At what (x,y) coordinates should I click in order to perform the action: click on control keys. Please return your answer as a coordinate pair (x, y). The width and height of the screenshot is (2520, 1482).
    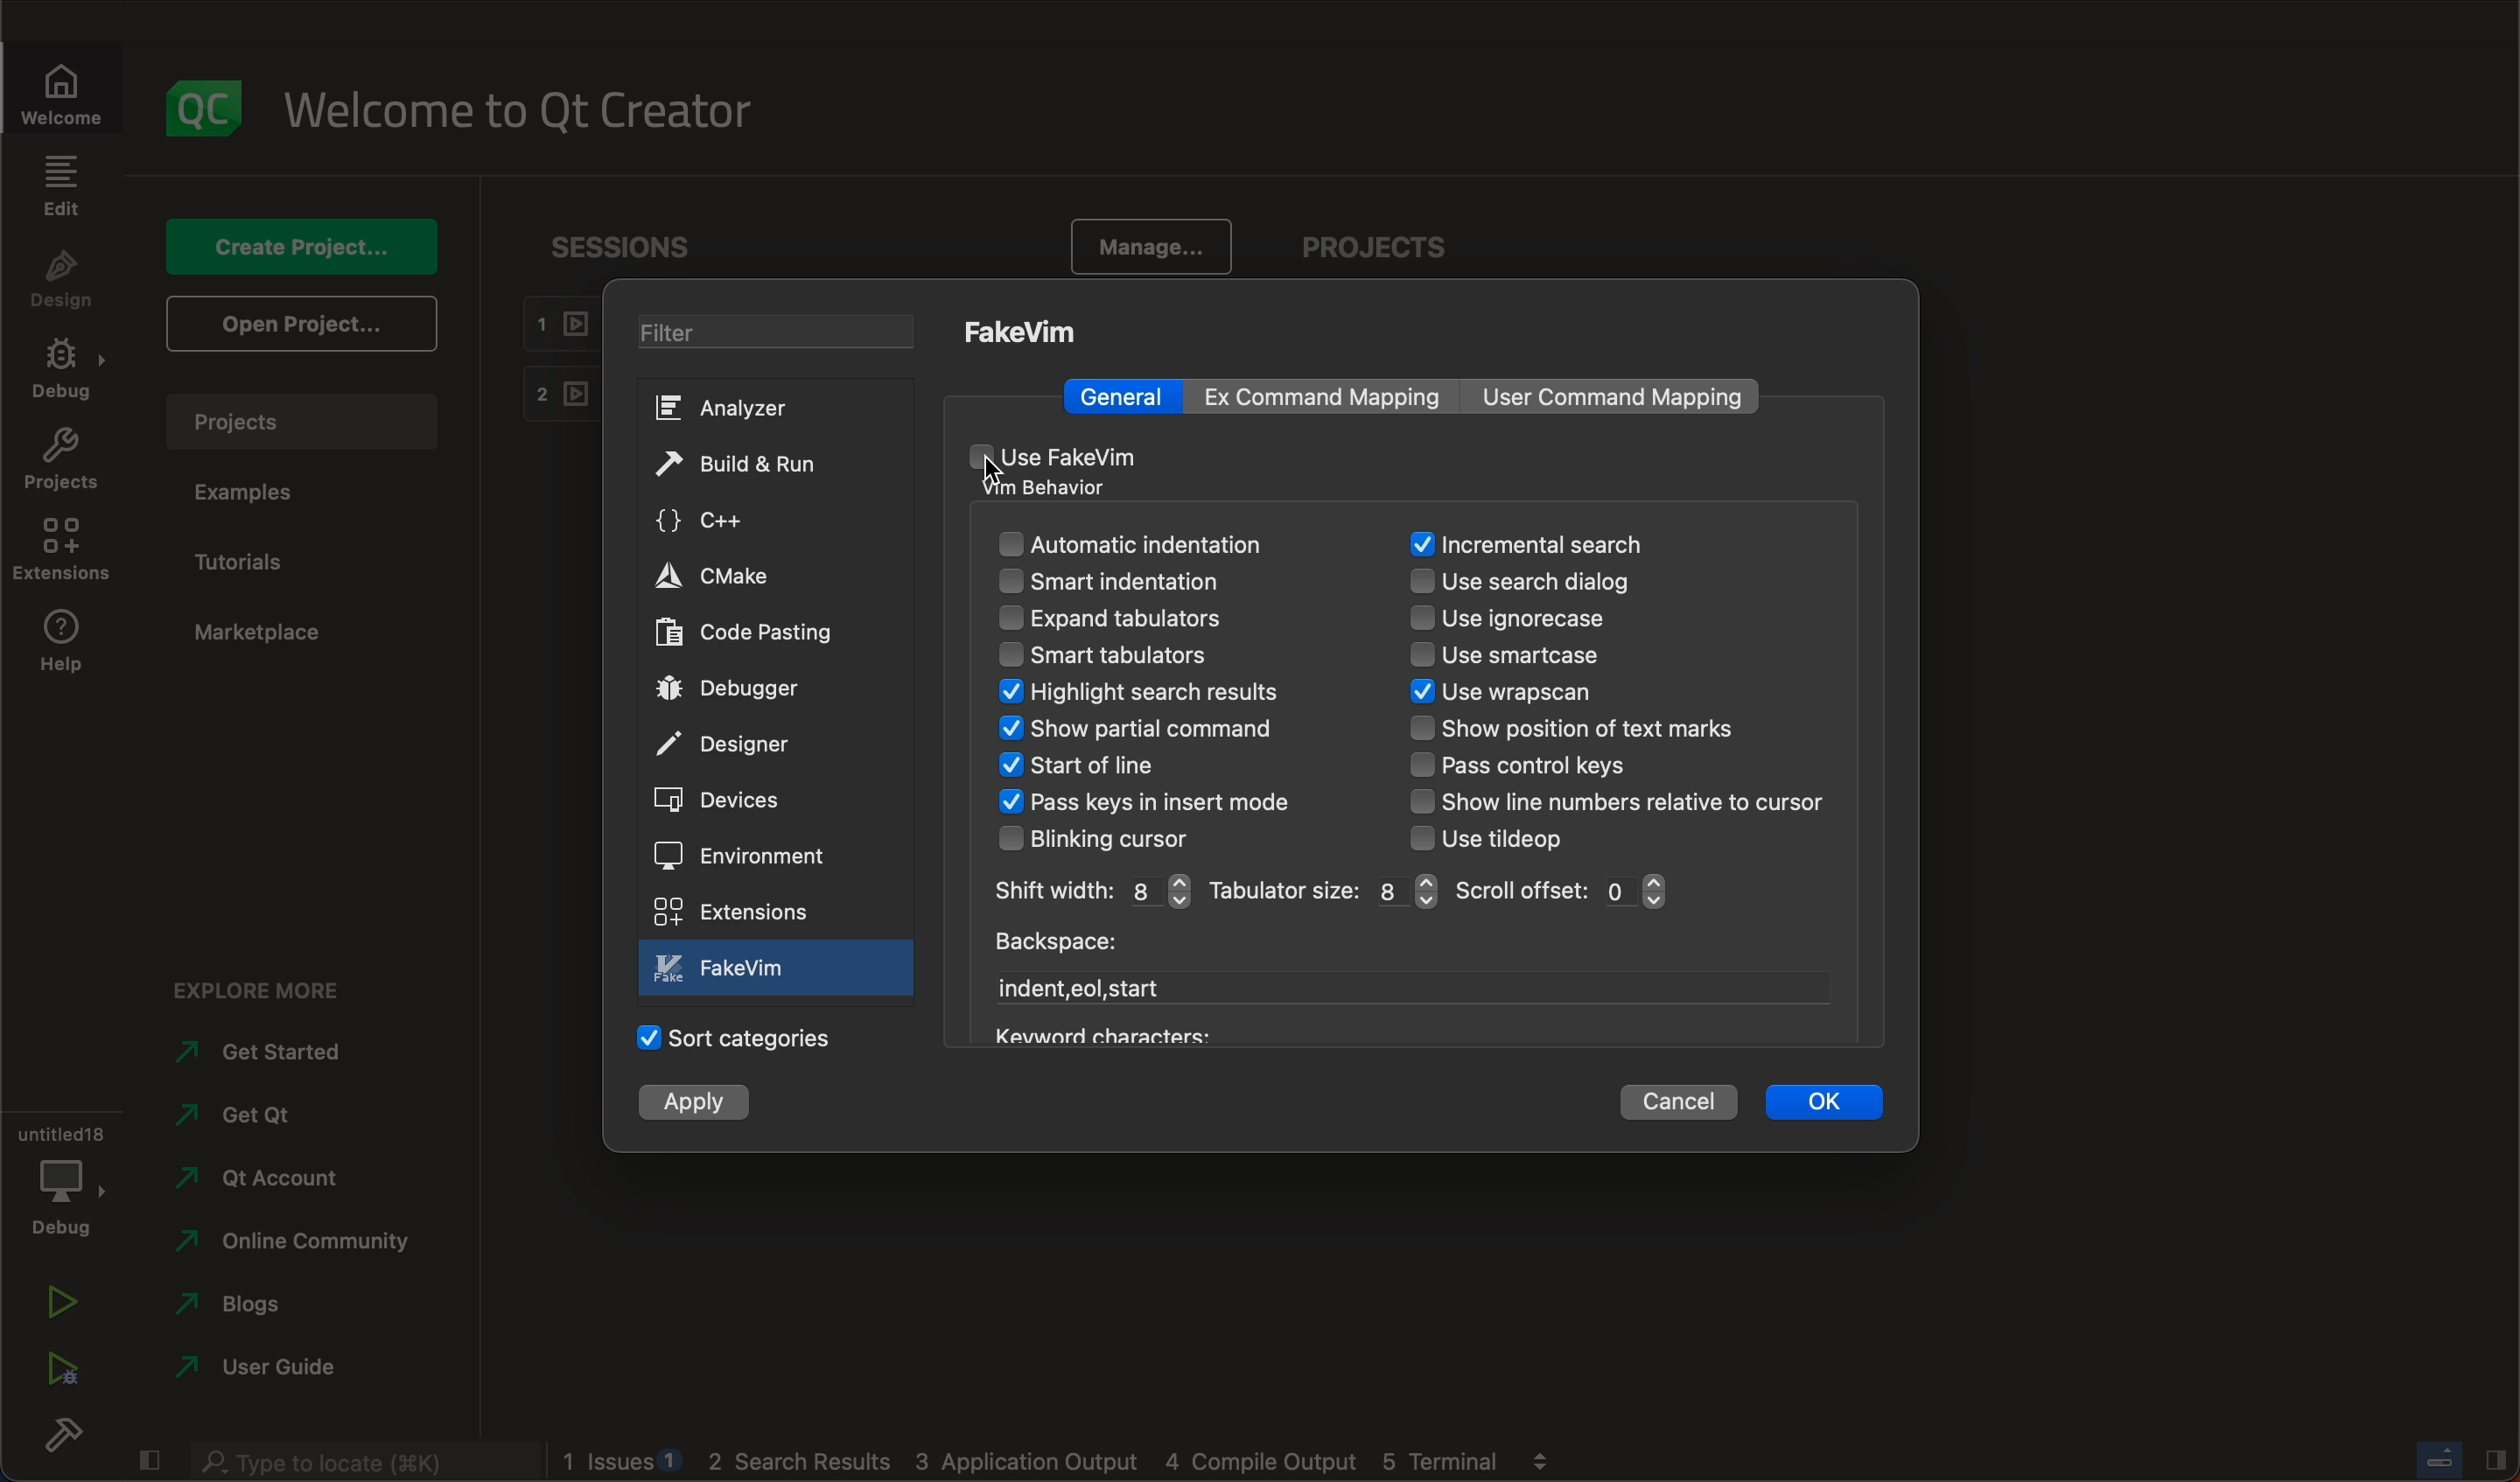
    Looking at the image, I should click on (1539, 767).